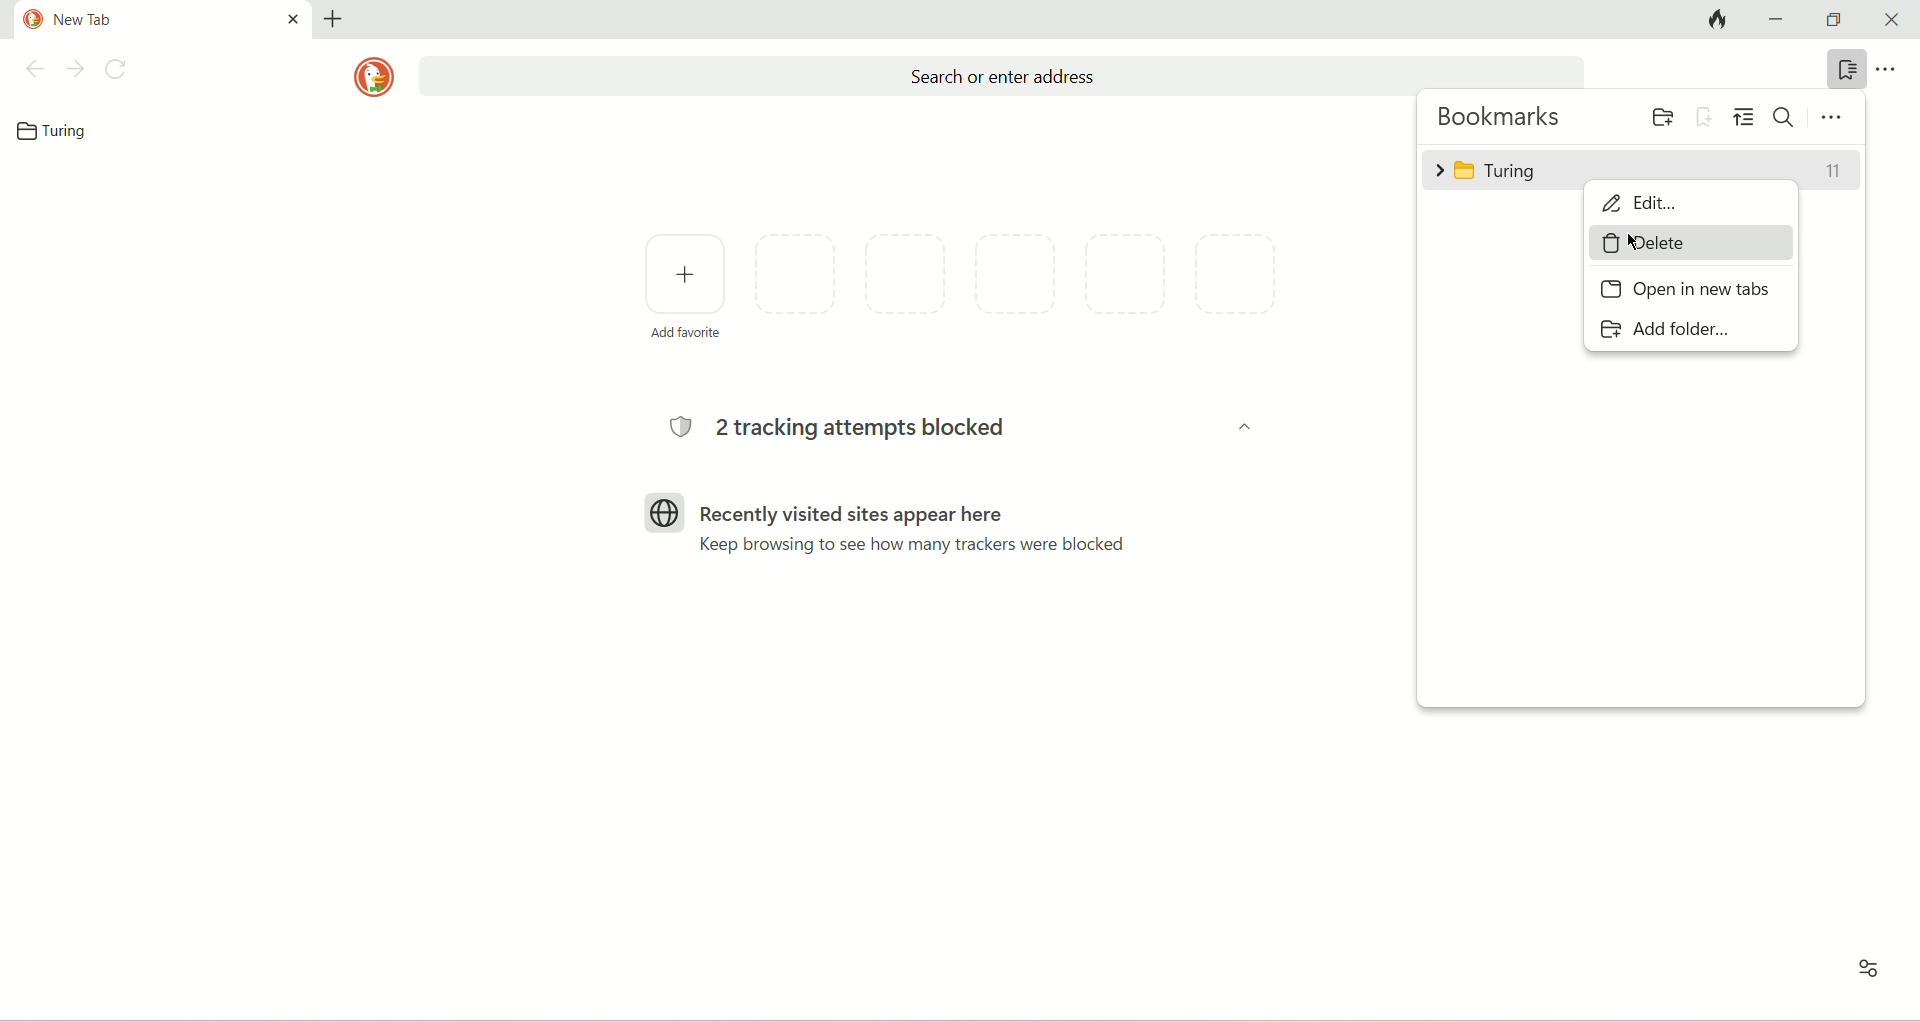 This screenshot has width=1920, height=1022. Describe the element at coordinates (1633, 243) in the screenshot. I see `cursor` at that location.